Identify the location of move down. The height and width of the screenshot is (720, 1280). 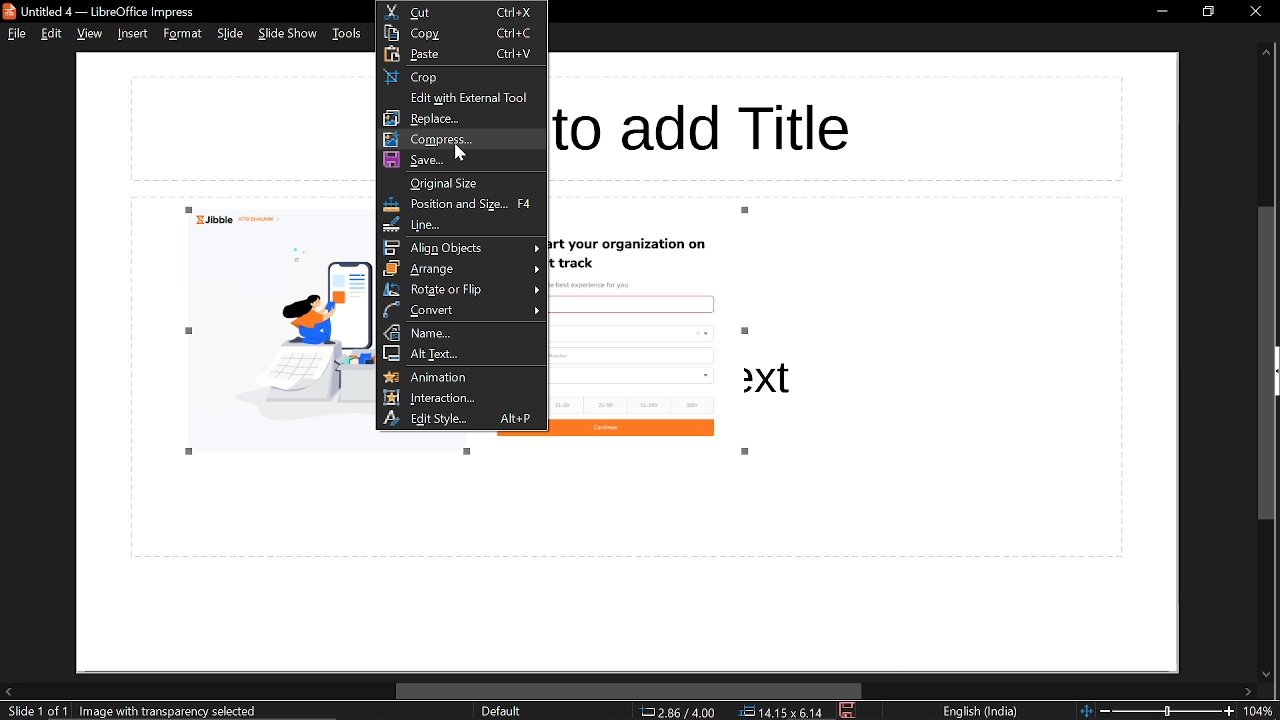
(1264, 675).